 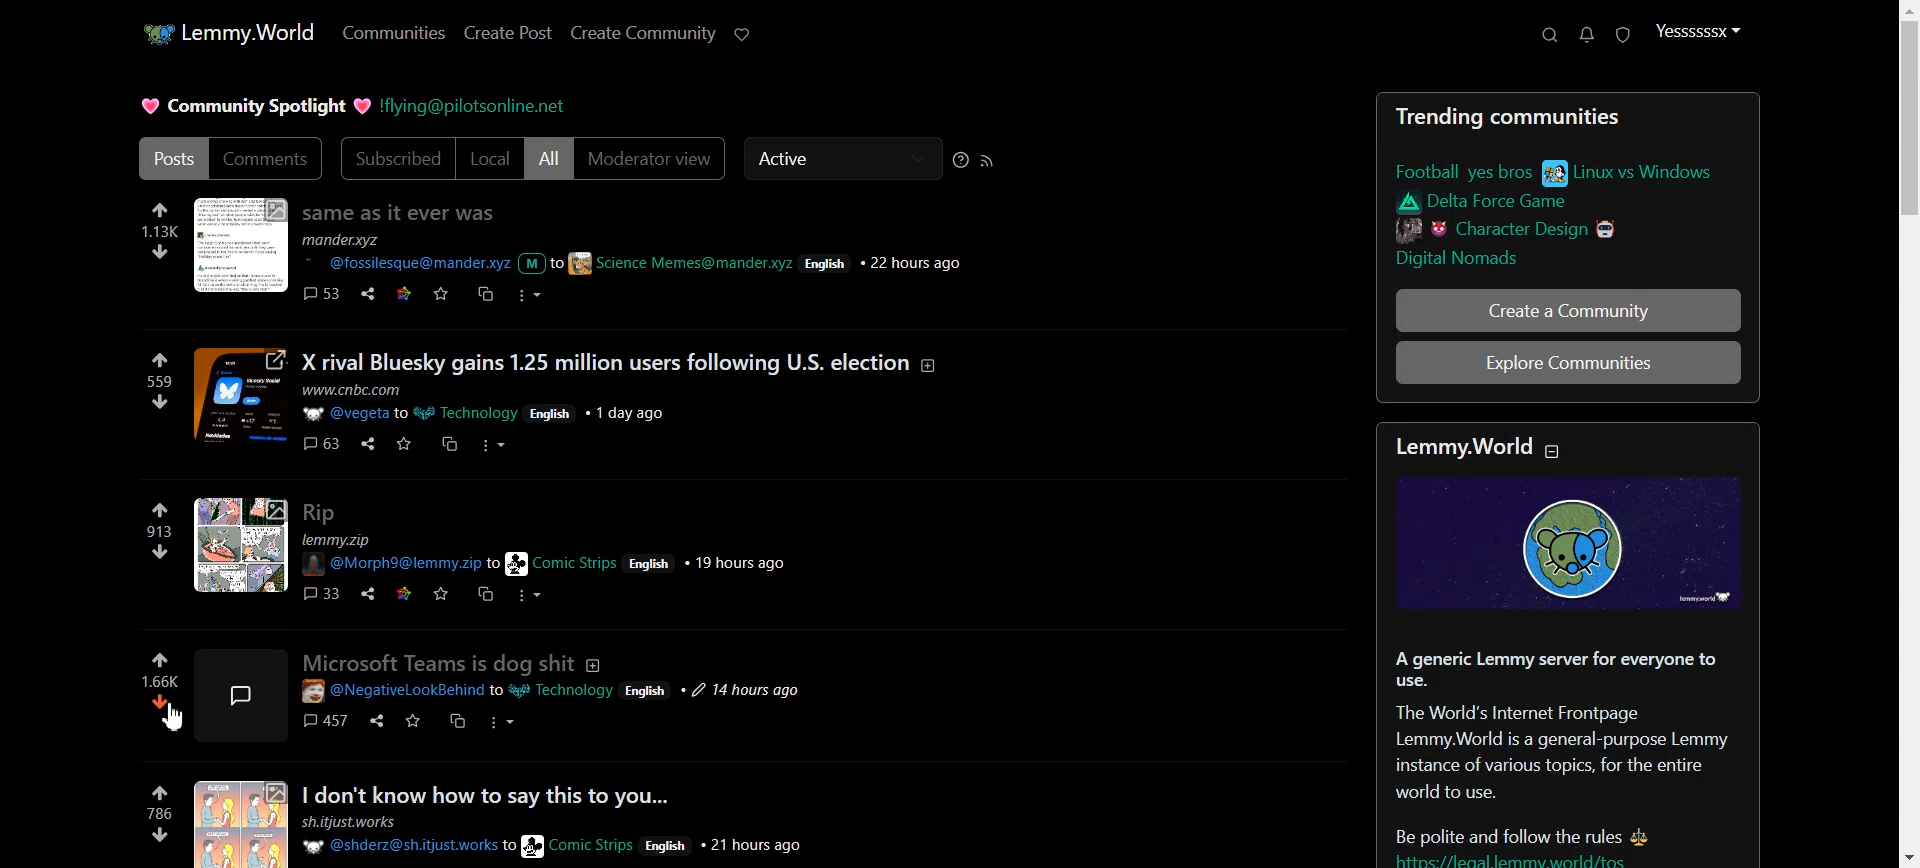 What do you see at coordinates (550, 556) in the screenshot?
I see `post details` at bounding box center [550, 556].